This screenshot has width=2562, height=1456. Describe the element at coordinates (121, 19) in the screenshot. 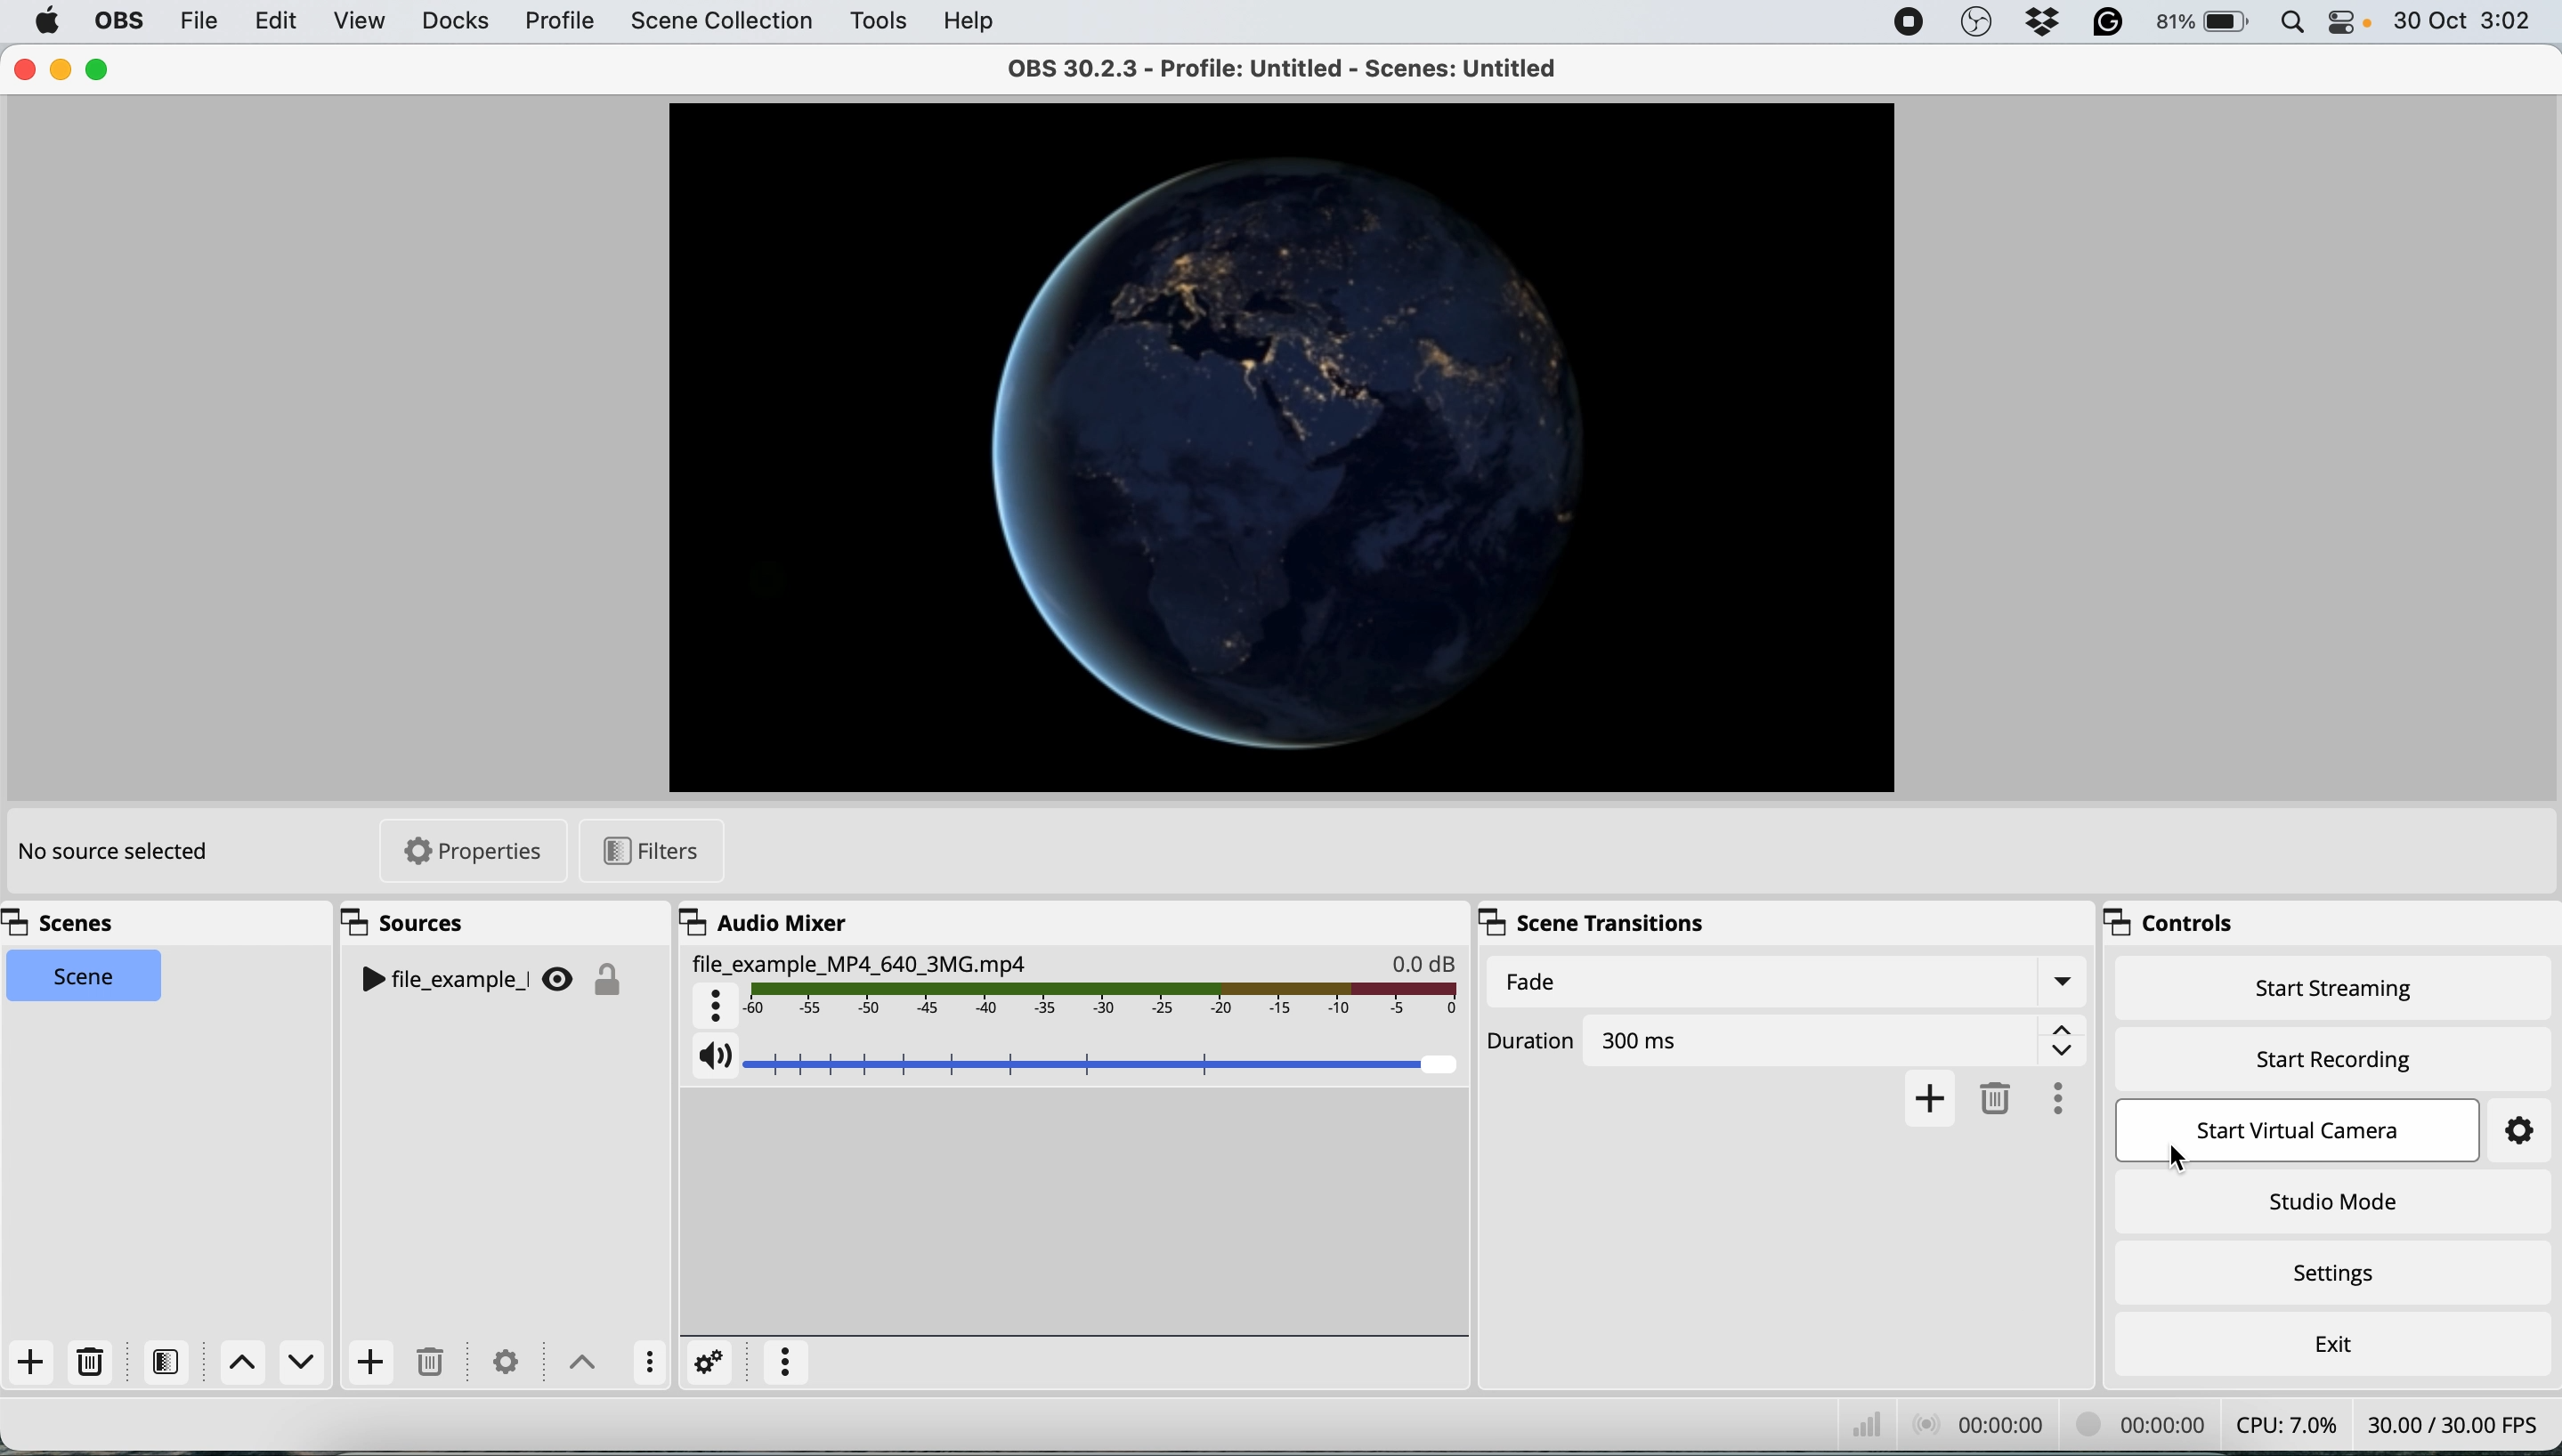

I see `obs` at that location.